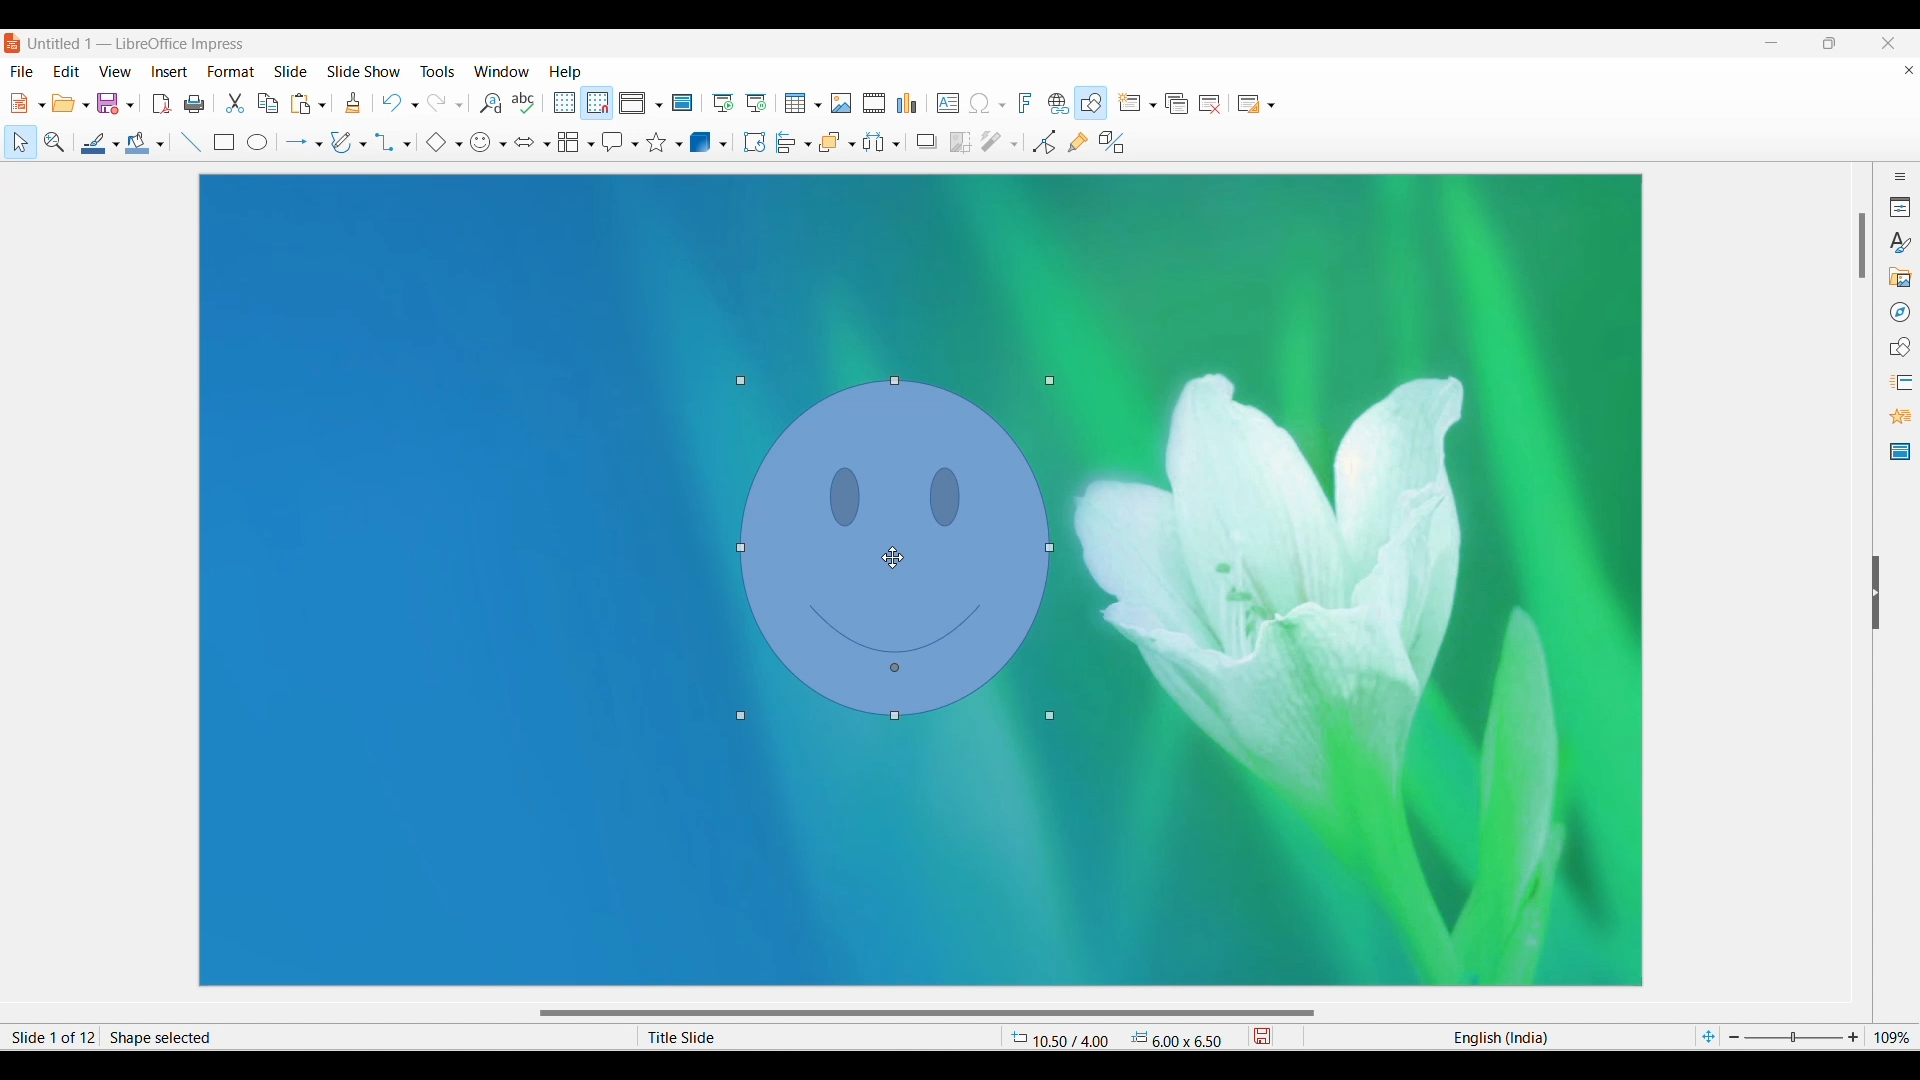 The height and width of the screenshot is (1080, 1920). What do you see at coordinates (13, 43) in the screenshot?
I see `Software logo` at bounding box center [13, 43].